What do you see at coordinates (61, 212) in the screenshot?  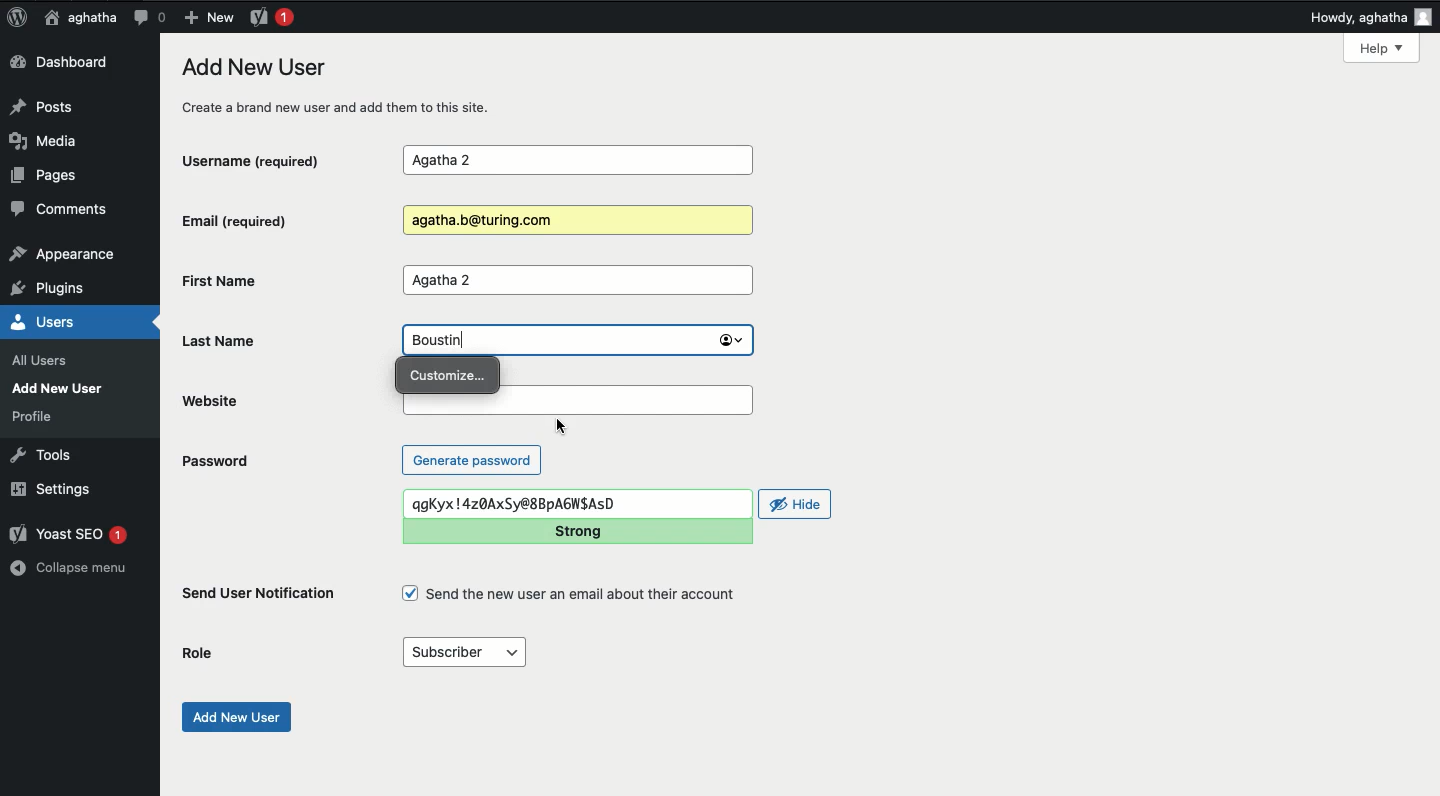 I see `Comments` at bounding box center [61, 212].